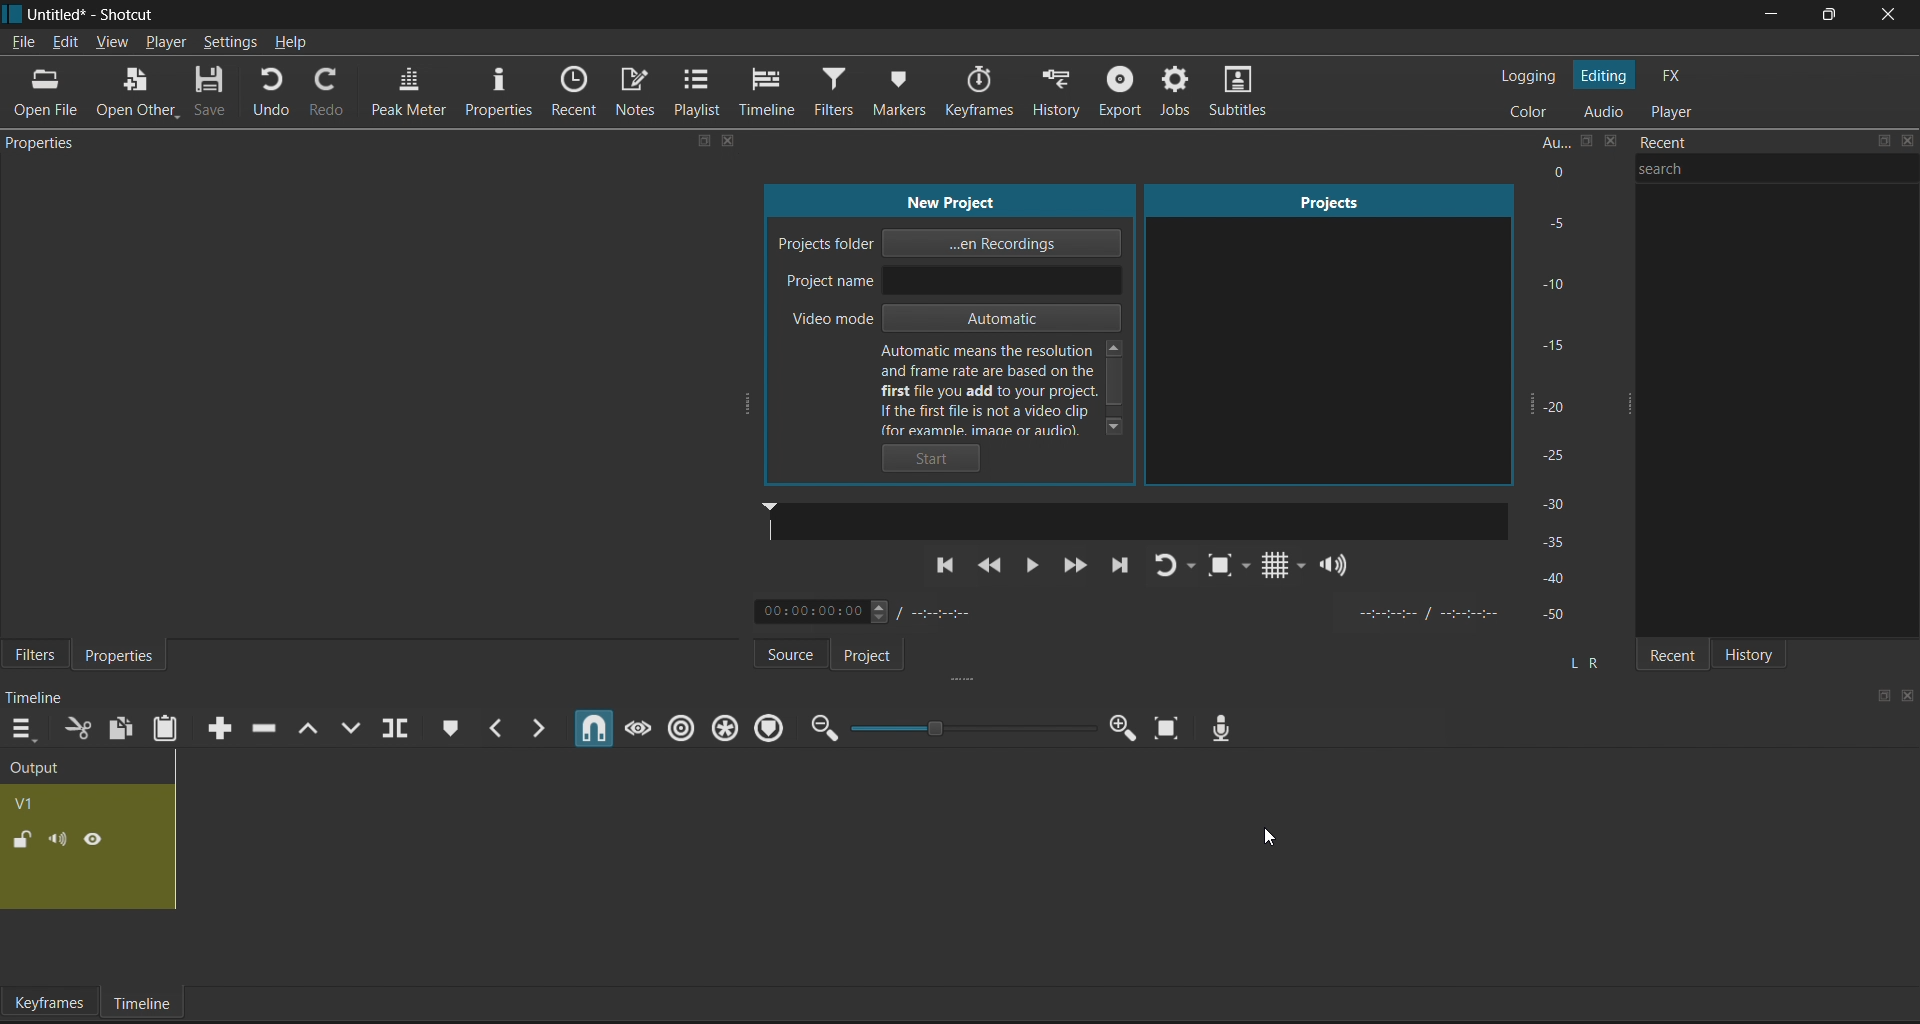 The height and width of the screenshot is (1024, 1920). I want to click on Settings, so click(233, 42).